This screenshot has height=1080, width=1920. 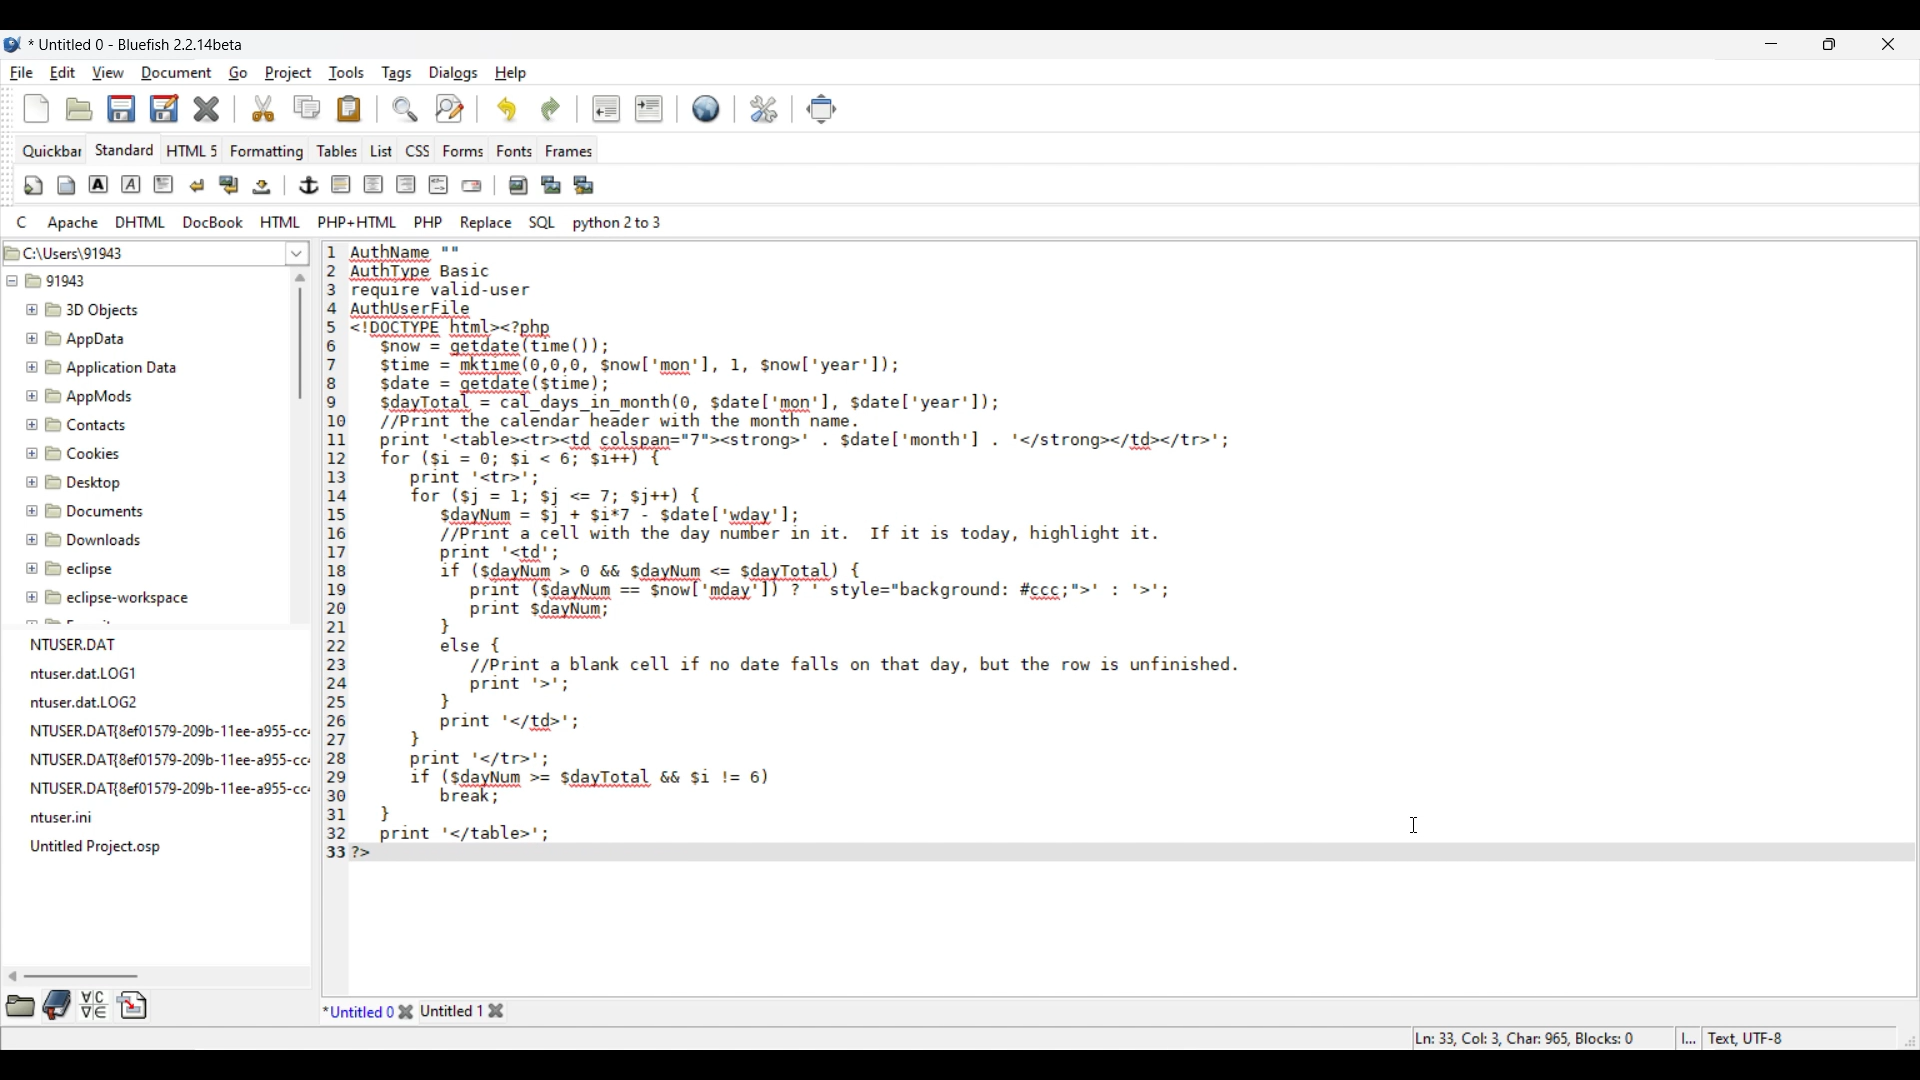 What do you see at coordinates (177, 73) in the screenshot?
I see `Document menu` at bounding box center [177, 73].